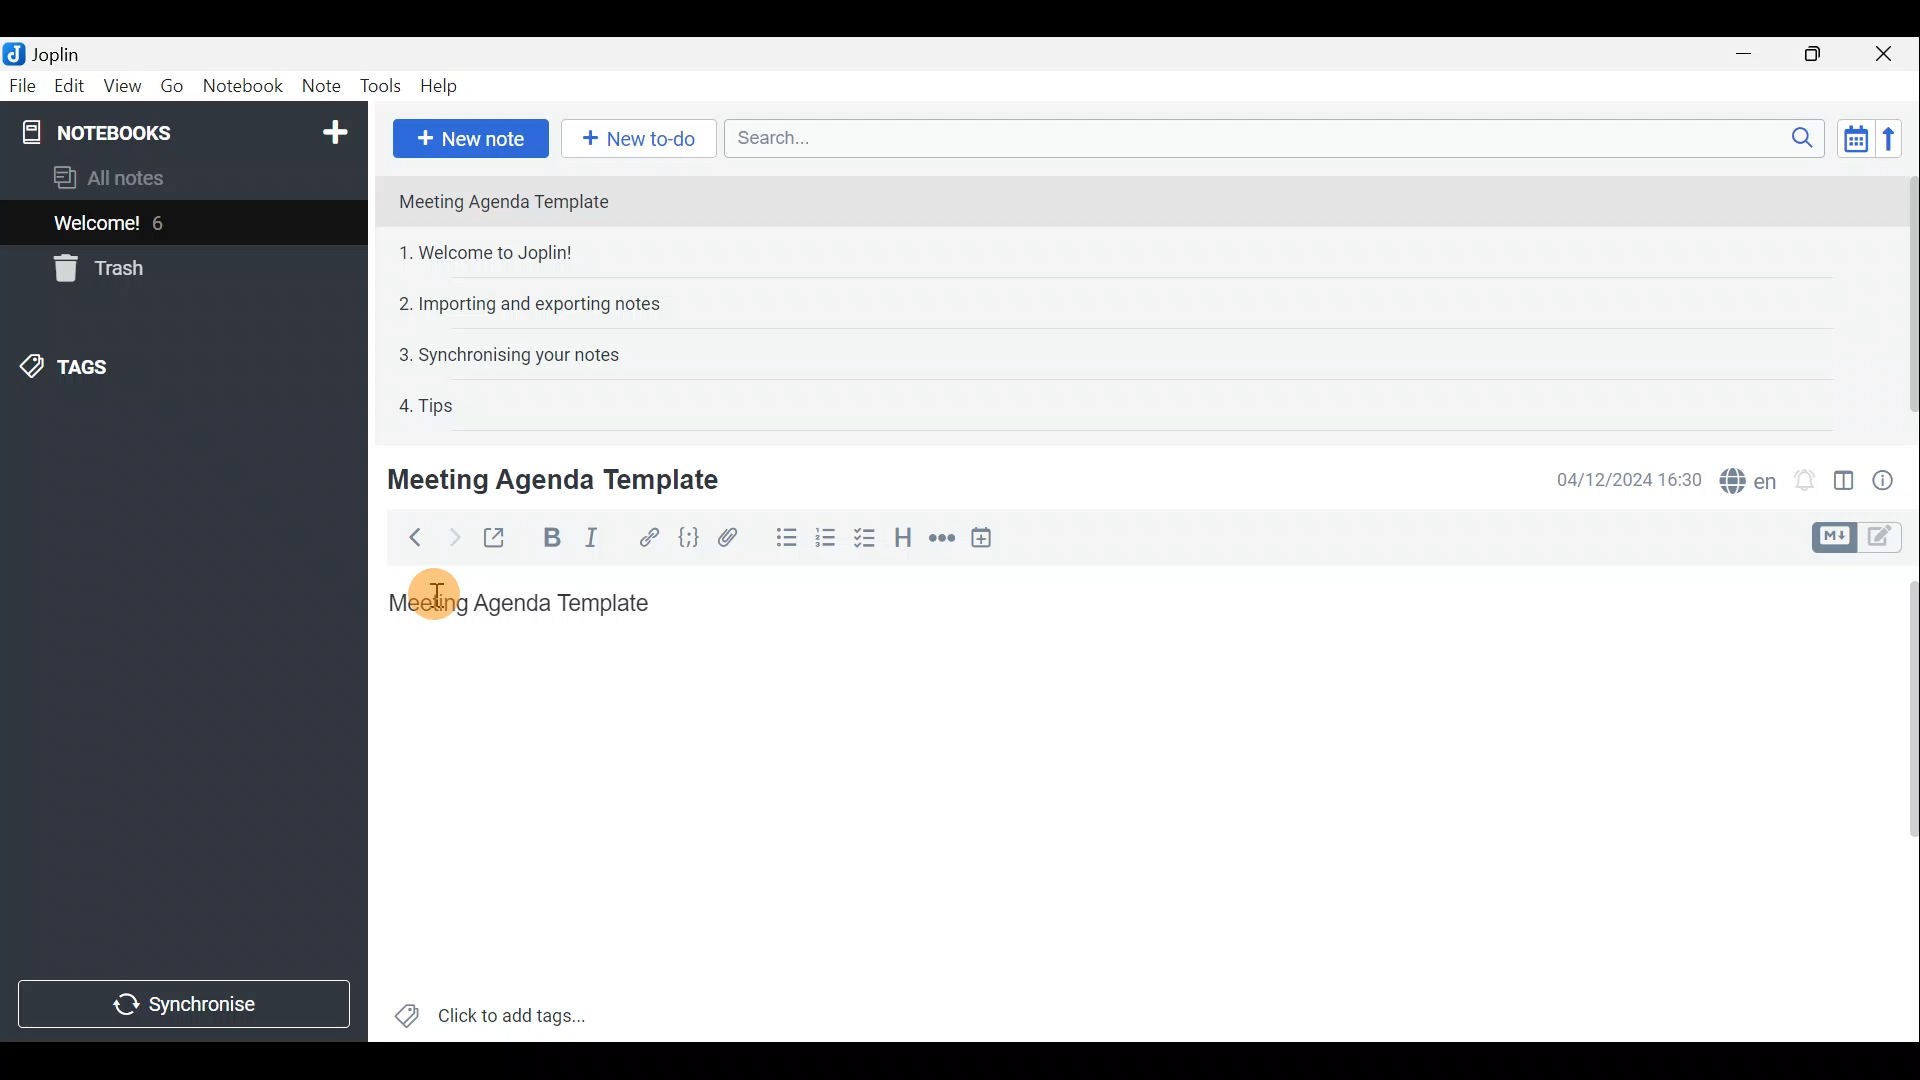 The image size is (1920, 1080). What do you see at coordinates (1890, 479) in the screenshot?
I see `Note properties` at bounding box center [1890, 479].